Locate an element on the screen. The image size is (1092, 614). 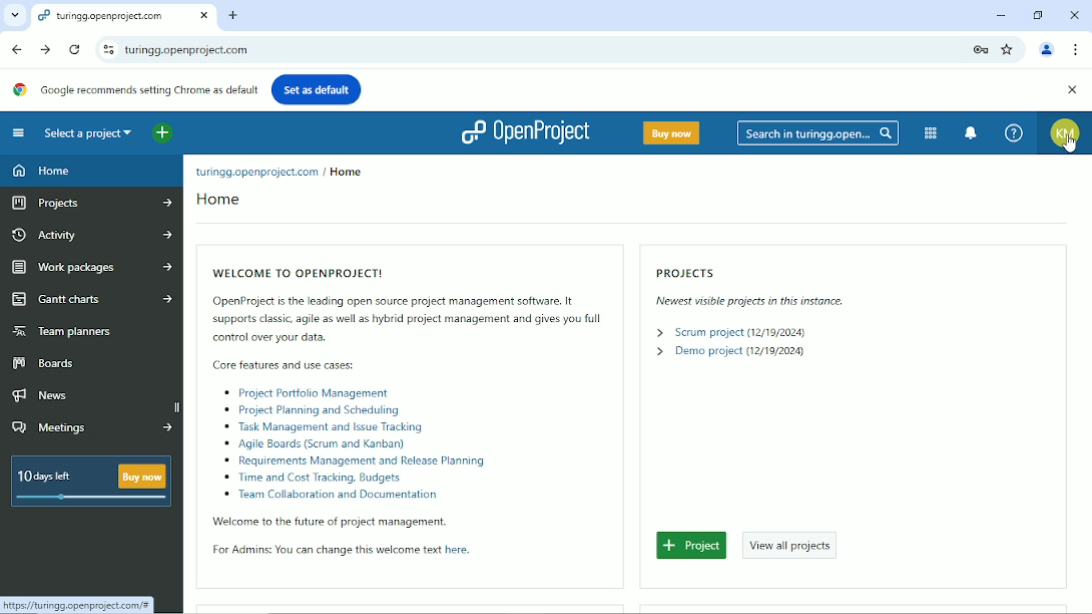
scrollbar is located at coordinates (176, 404).